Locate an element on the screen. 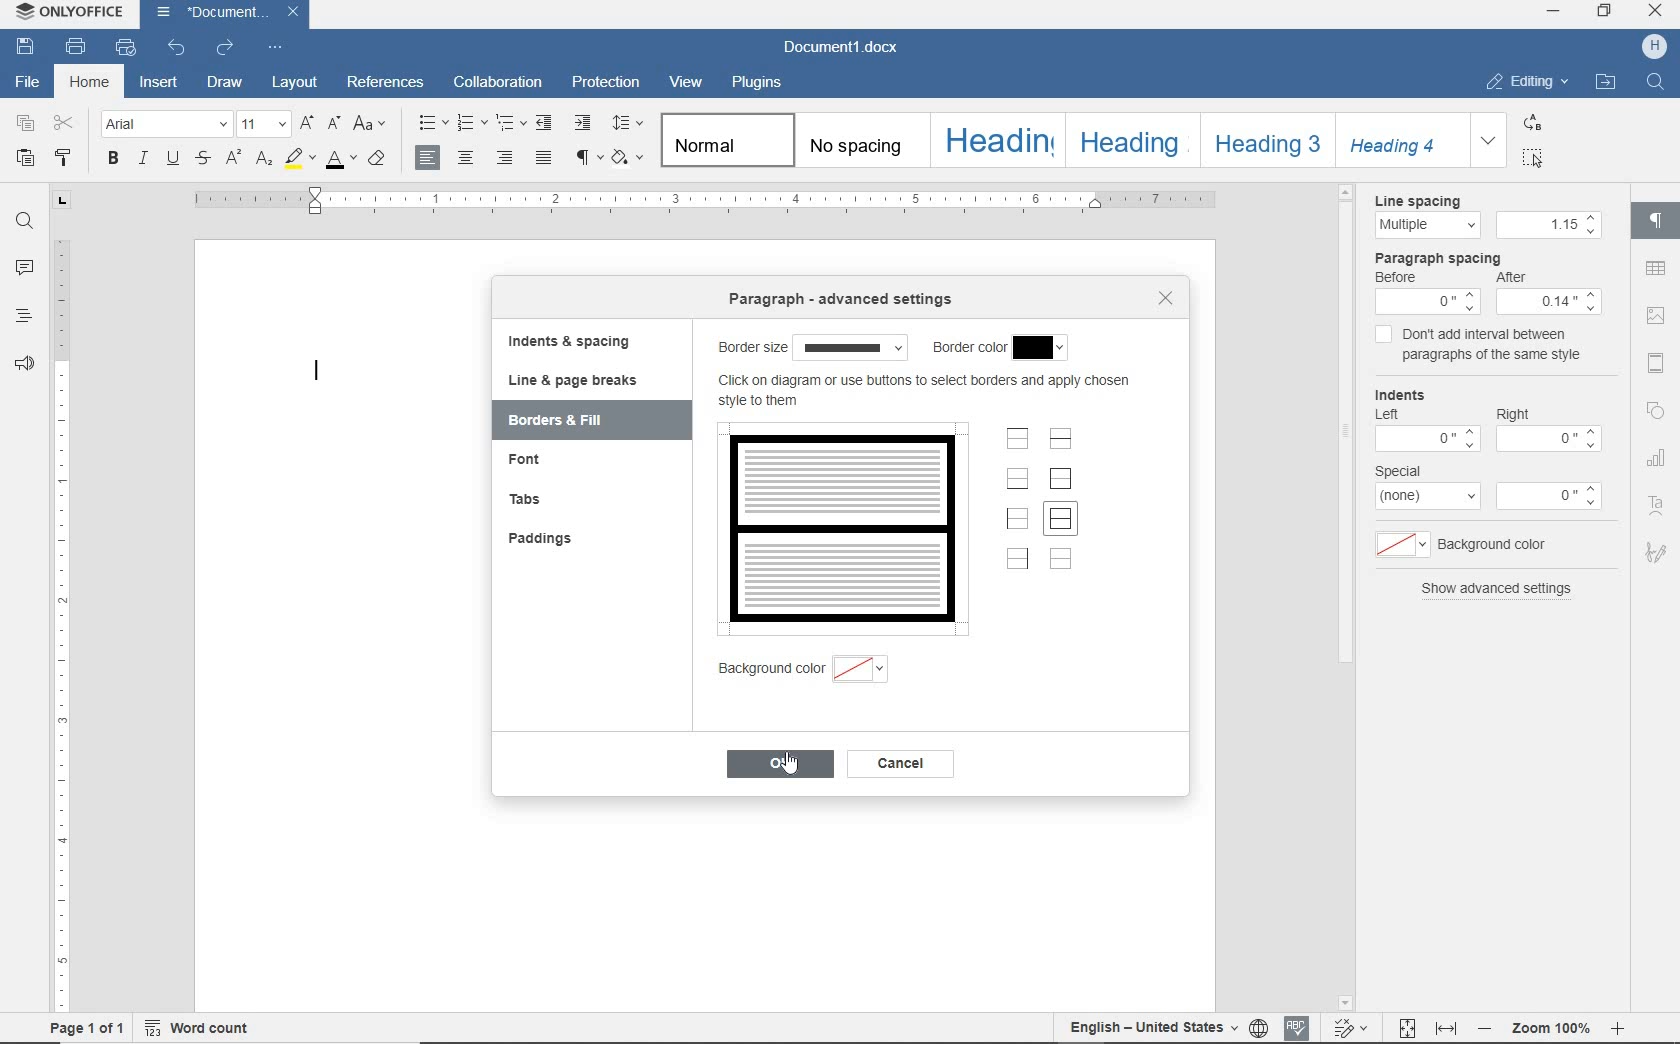  cut is located at coordinates (65, 125).